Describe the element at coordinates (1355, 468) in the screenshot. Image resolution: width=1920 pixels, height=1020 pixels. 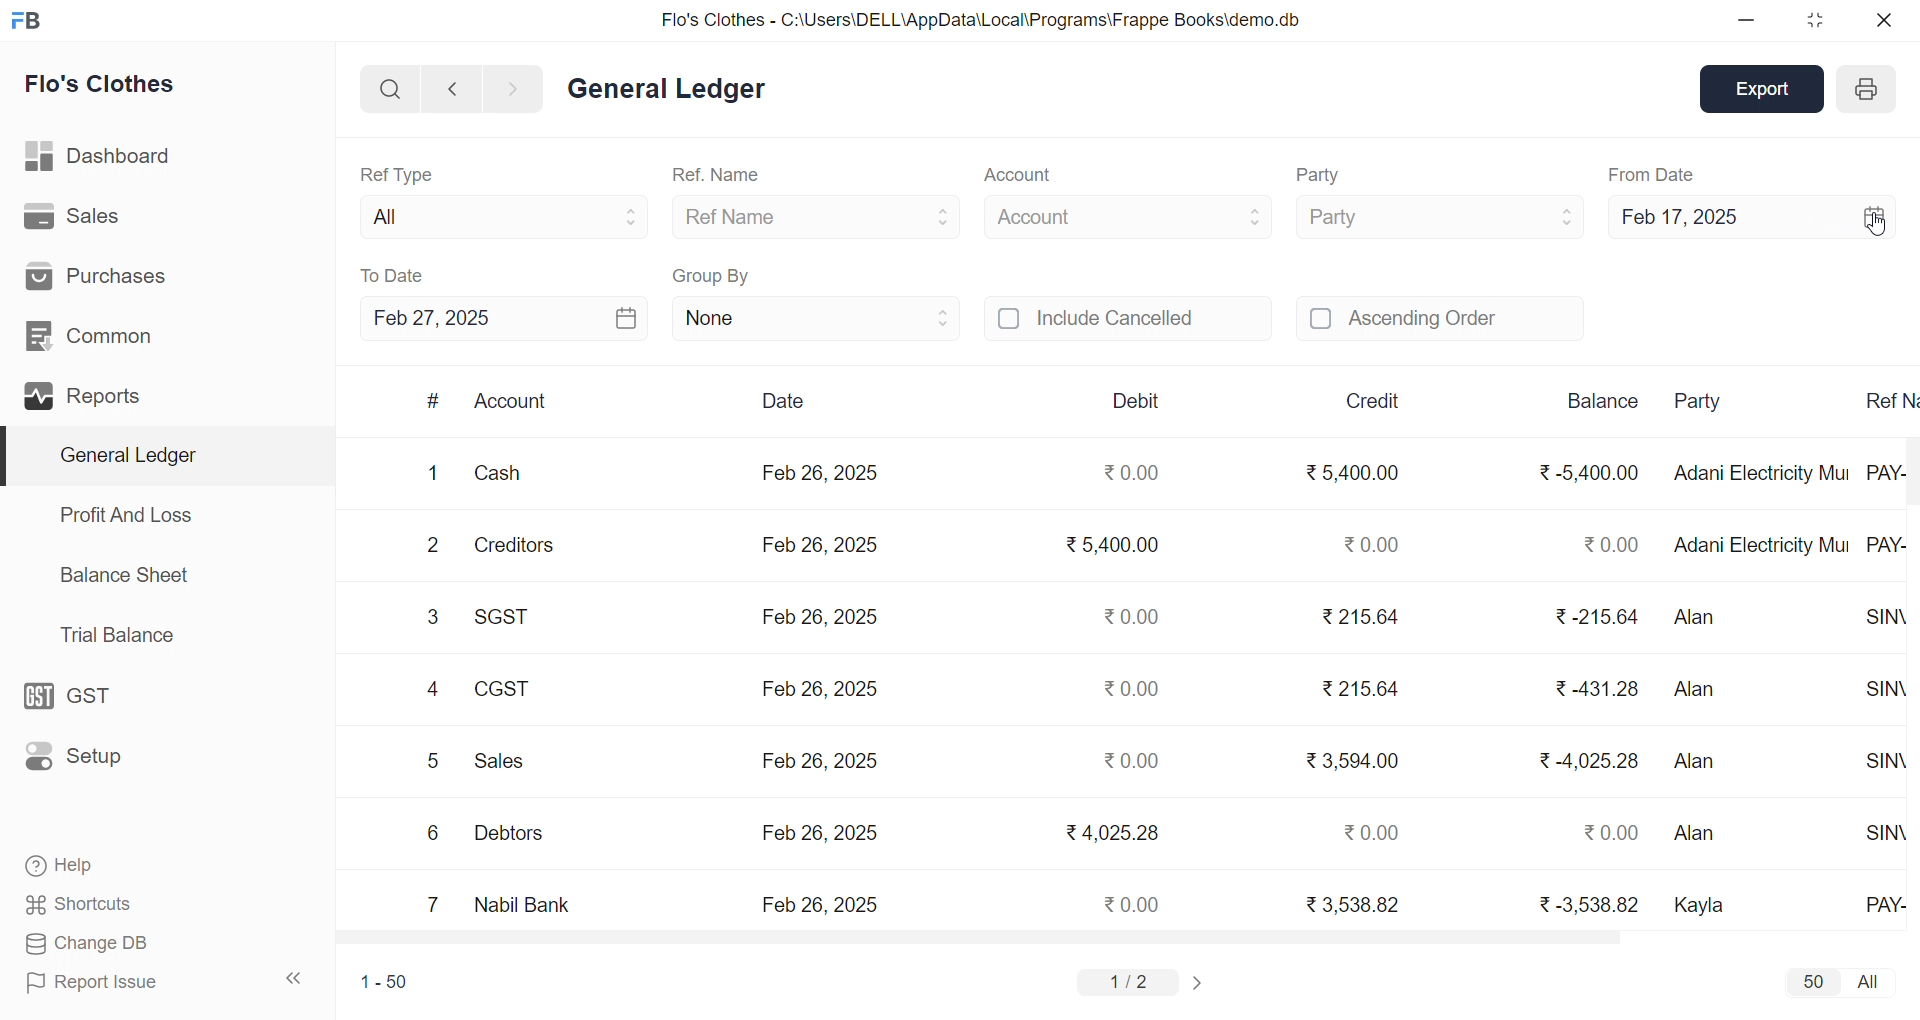
I see `₹ 5,400.00` at that location.